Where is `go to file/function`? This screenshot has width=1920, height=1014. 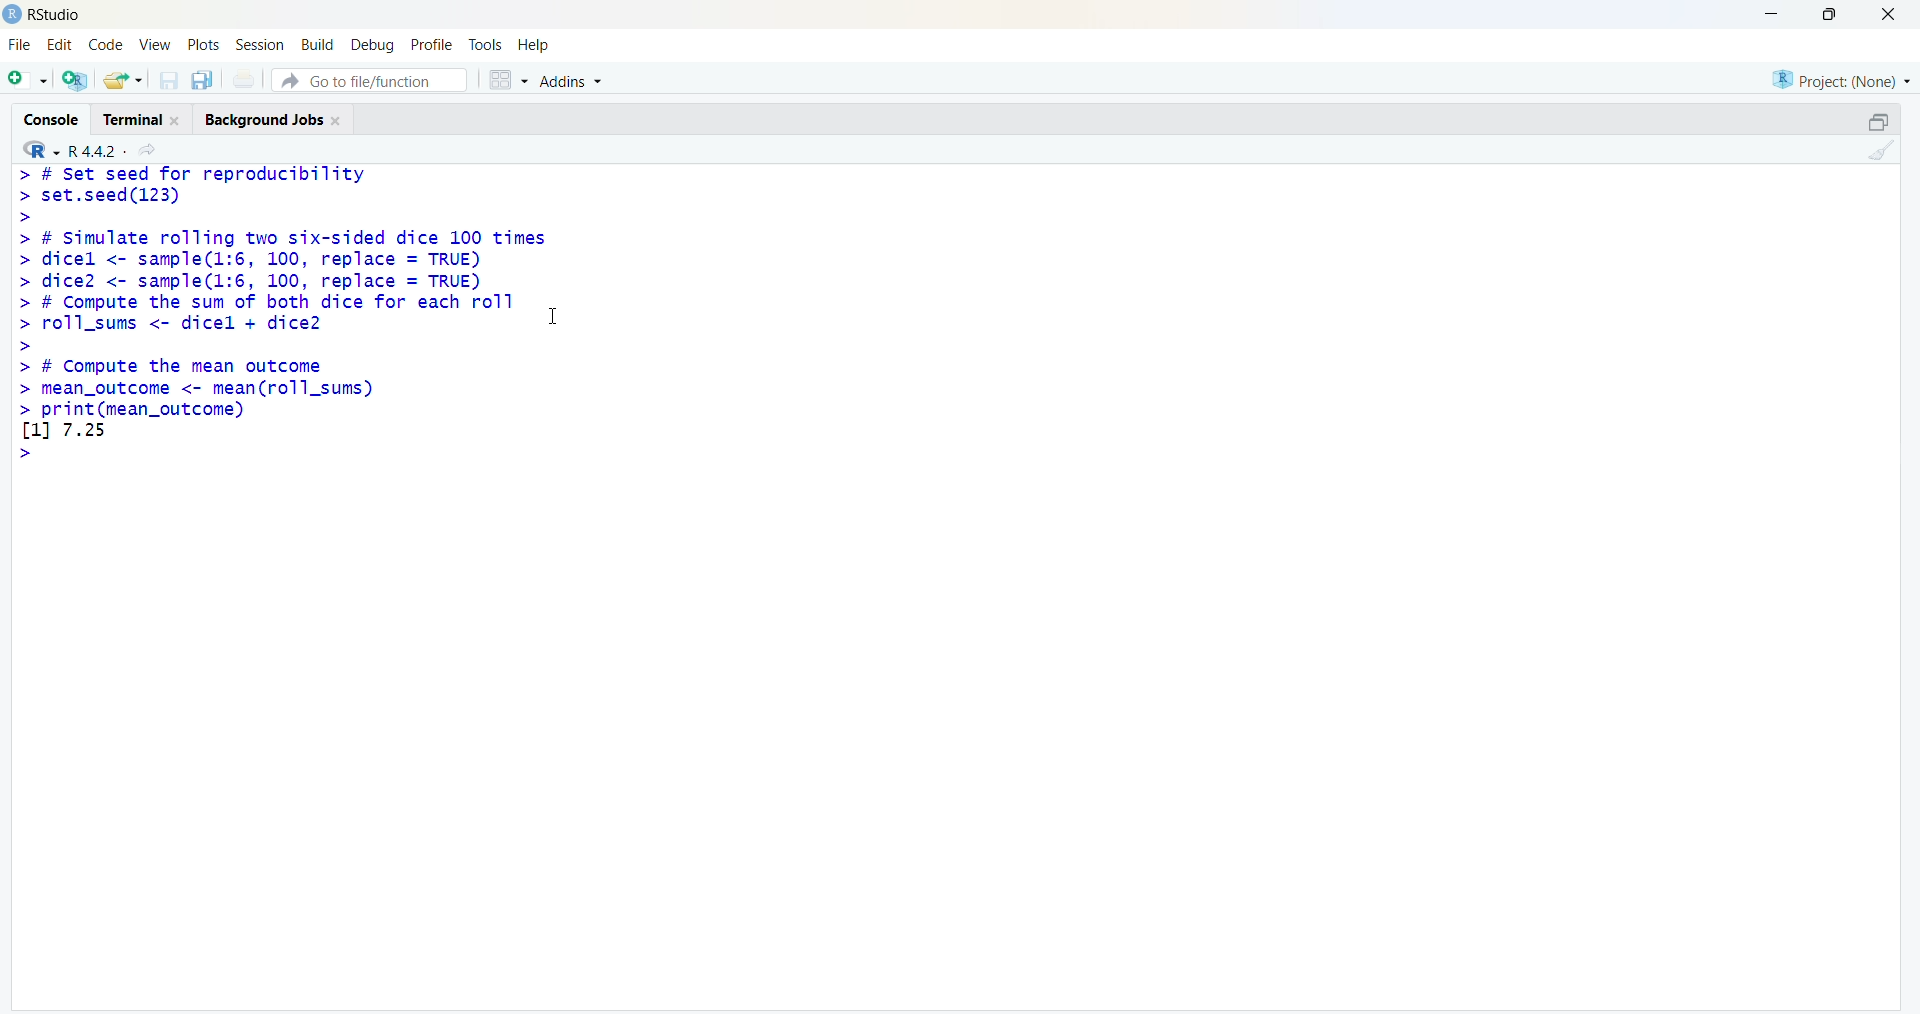
go to file/function is located at coordinates (369, 80).